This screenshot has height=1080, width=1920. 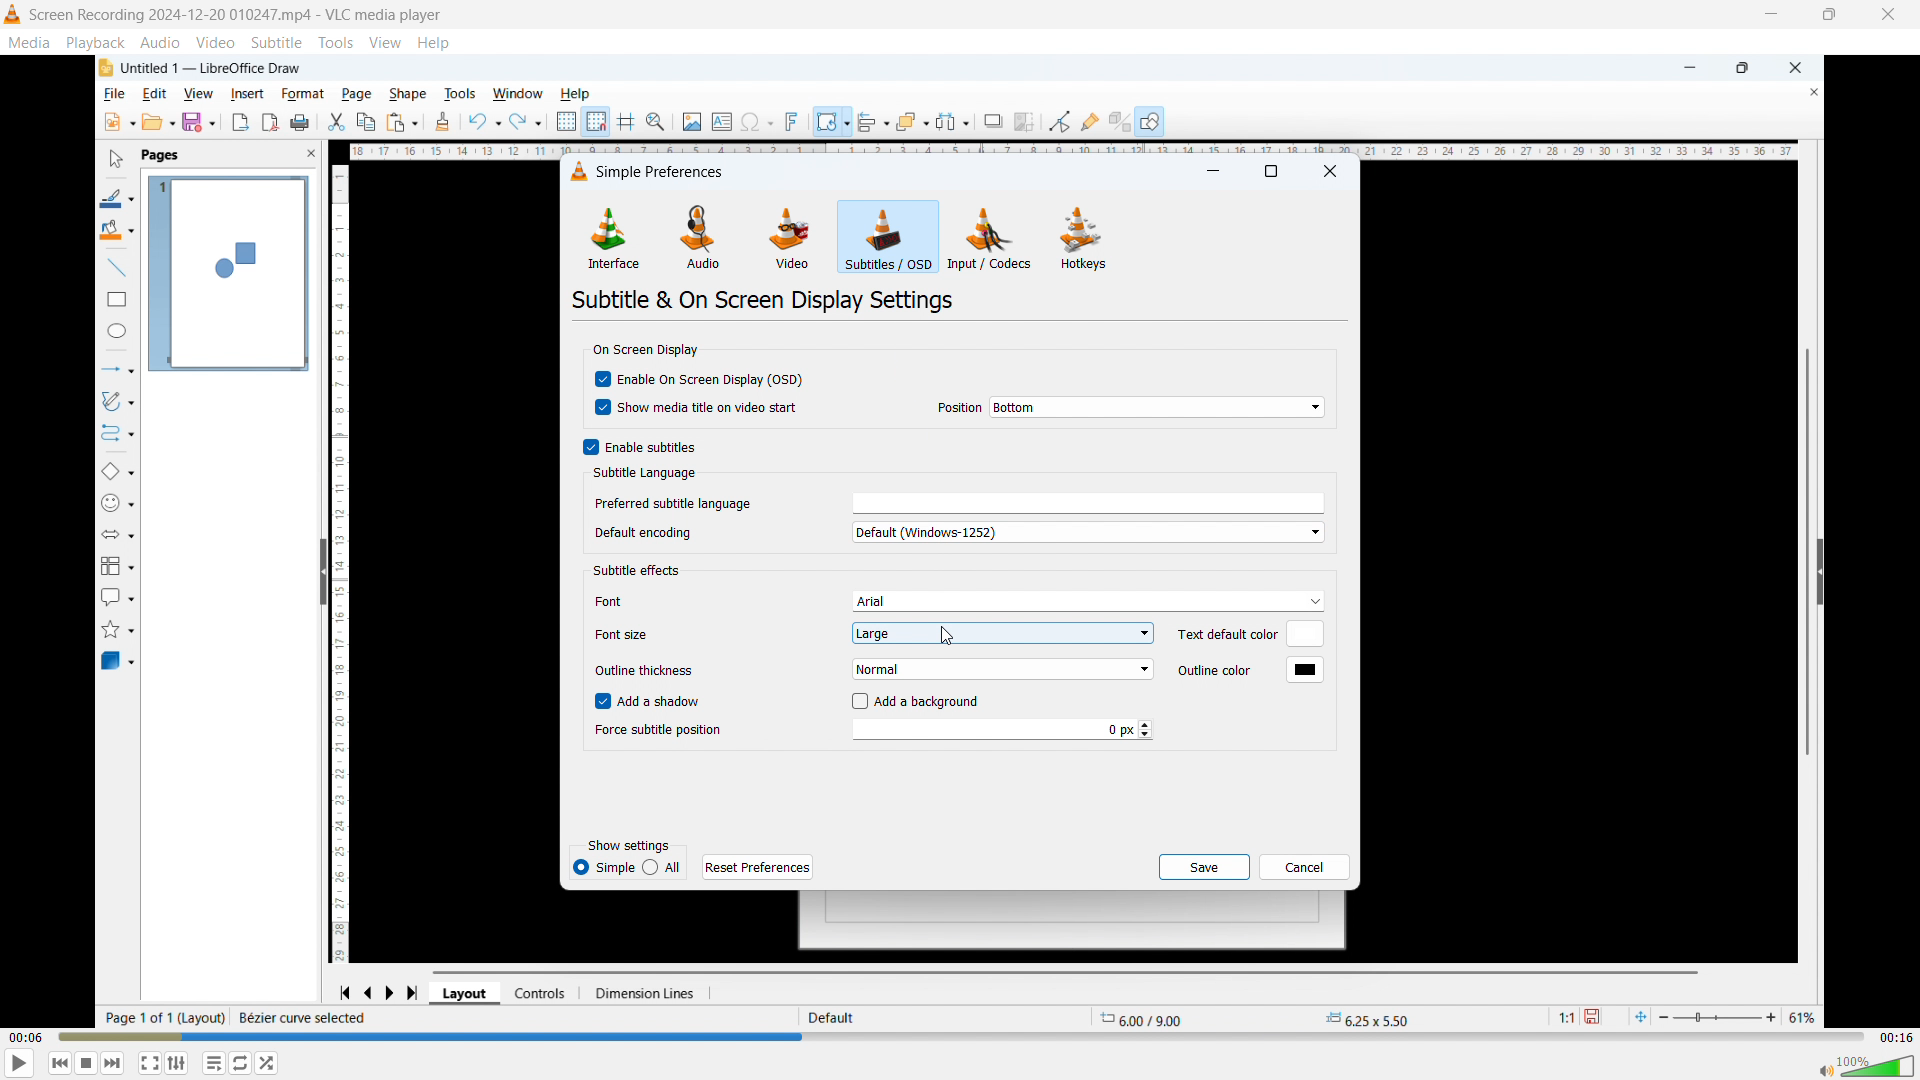 What do you see at coordinates (1337, 513) in the screenshot?
I see `Vertical scroll bar ` at bounding box center [1337, 513].